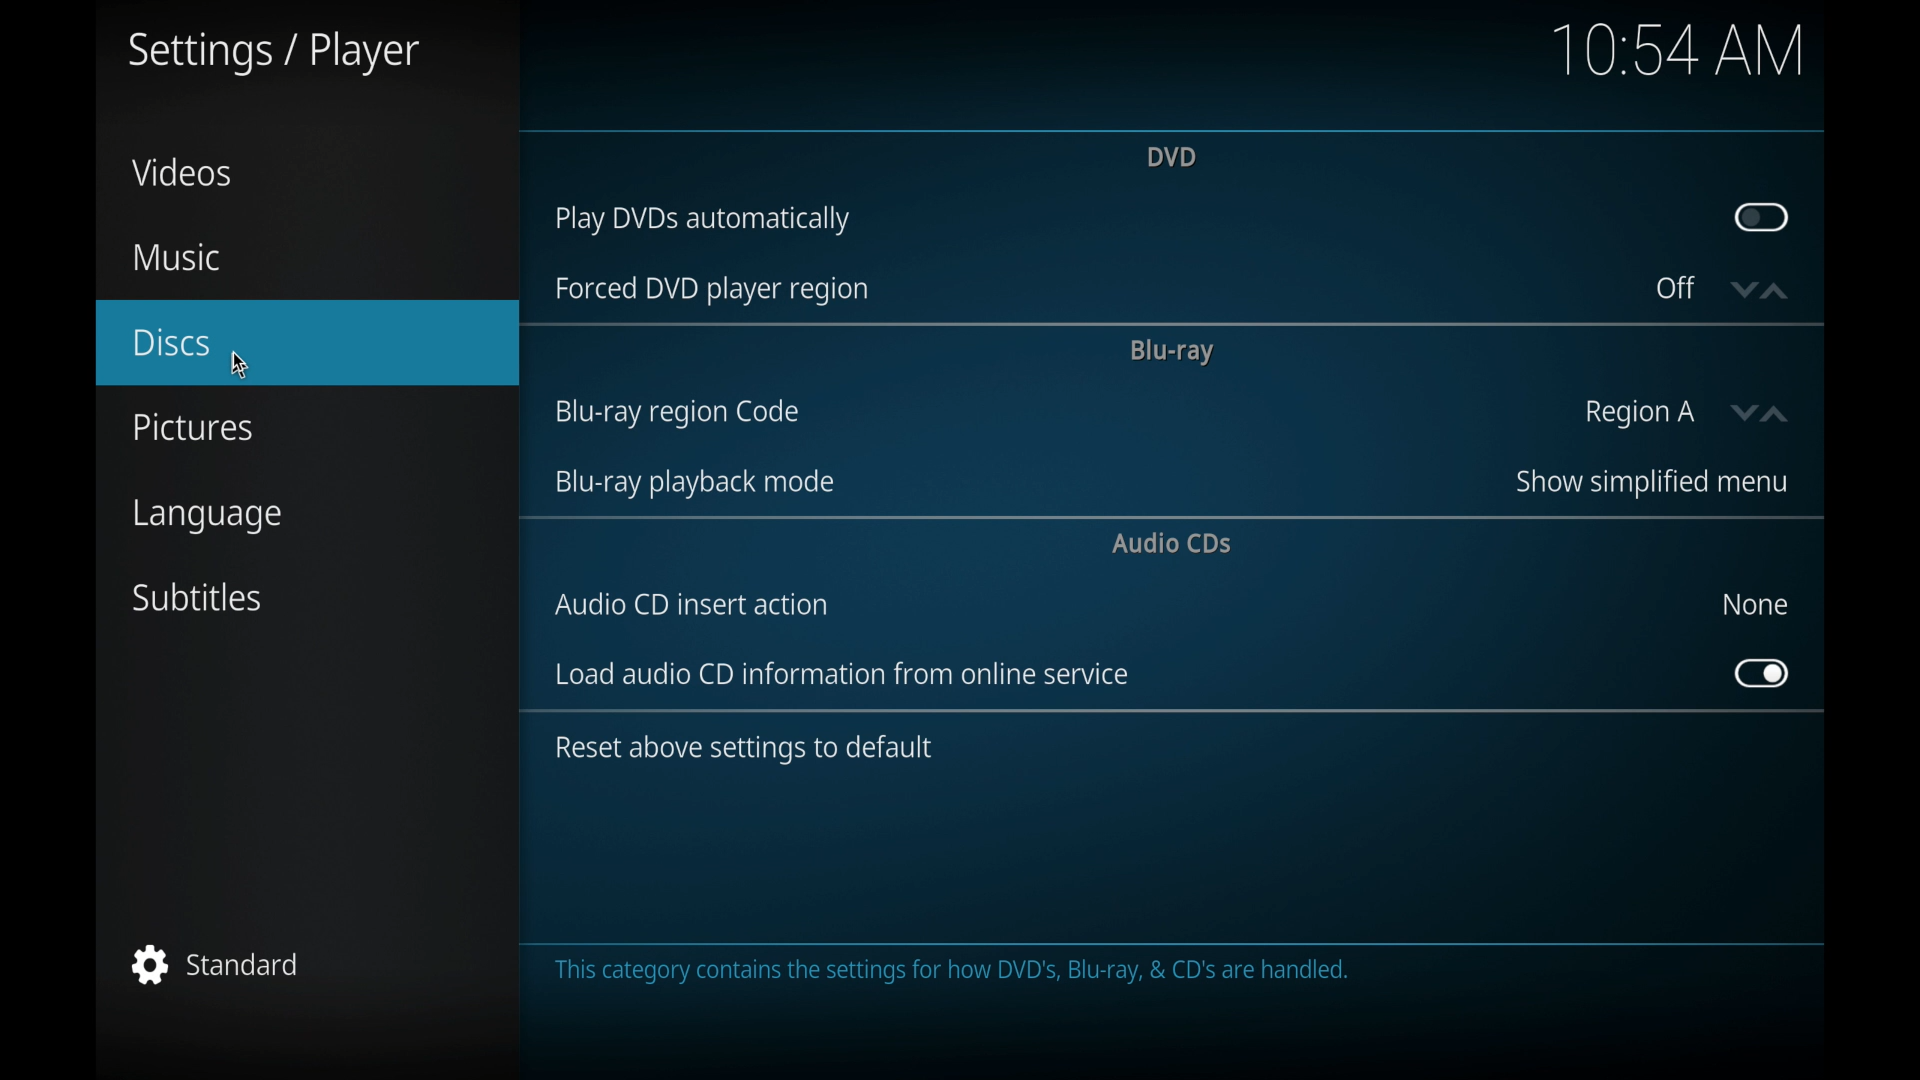  Describe the element at coordinates (1640, 414) in the screenshot. I see `region a` at that location.